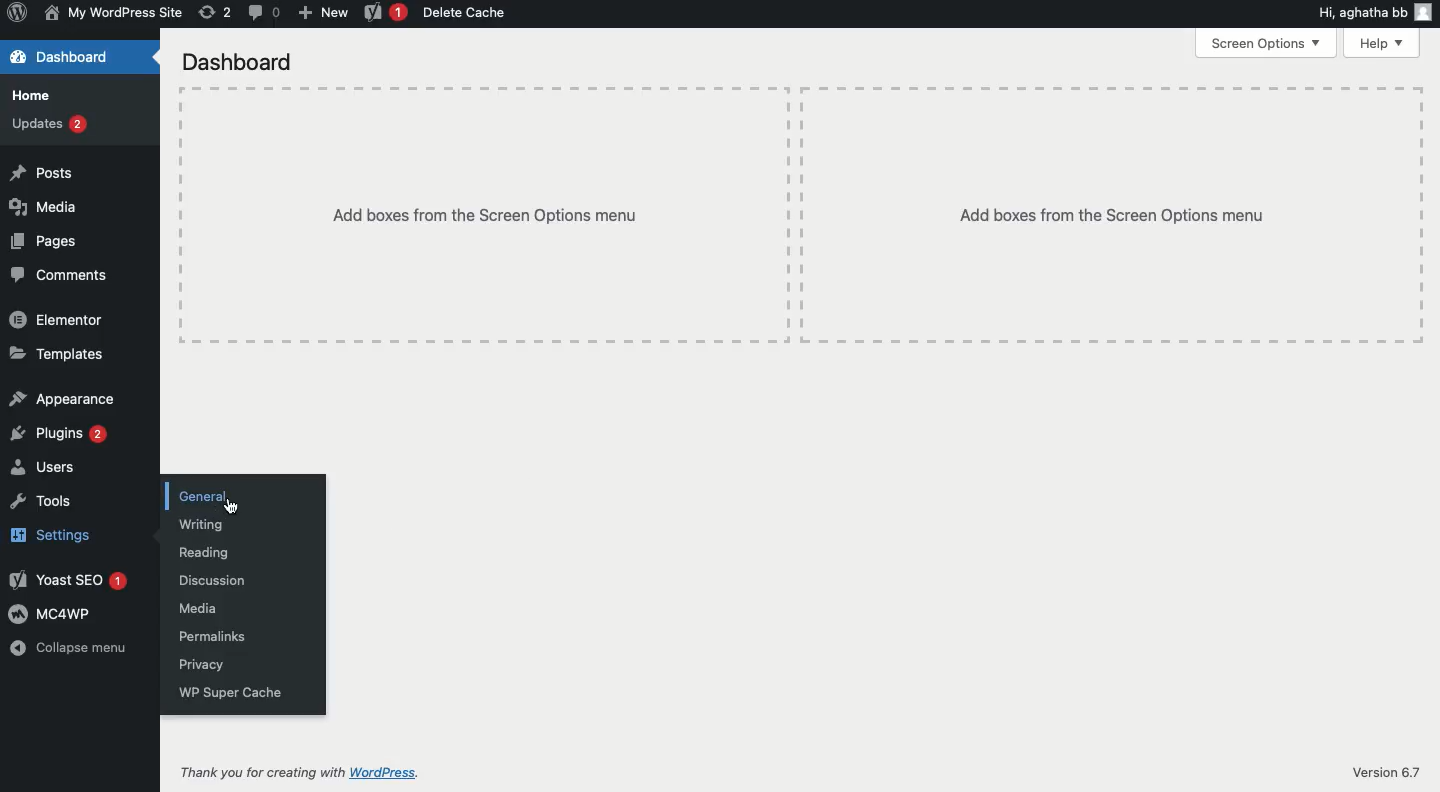 This screenshot has height=792, width=1440. I want to click on (2) Revisions, so click(212, 11).